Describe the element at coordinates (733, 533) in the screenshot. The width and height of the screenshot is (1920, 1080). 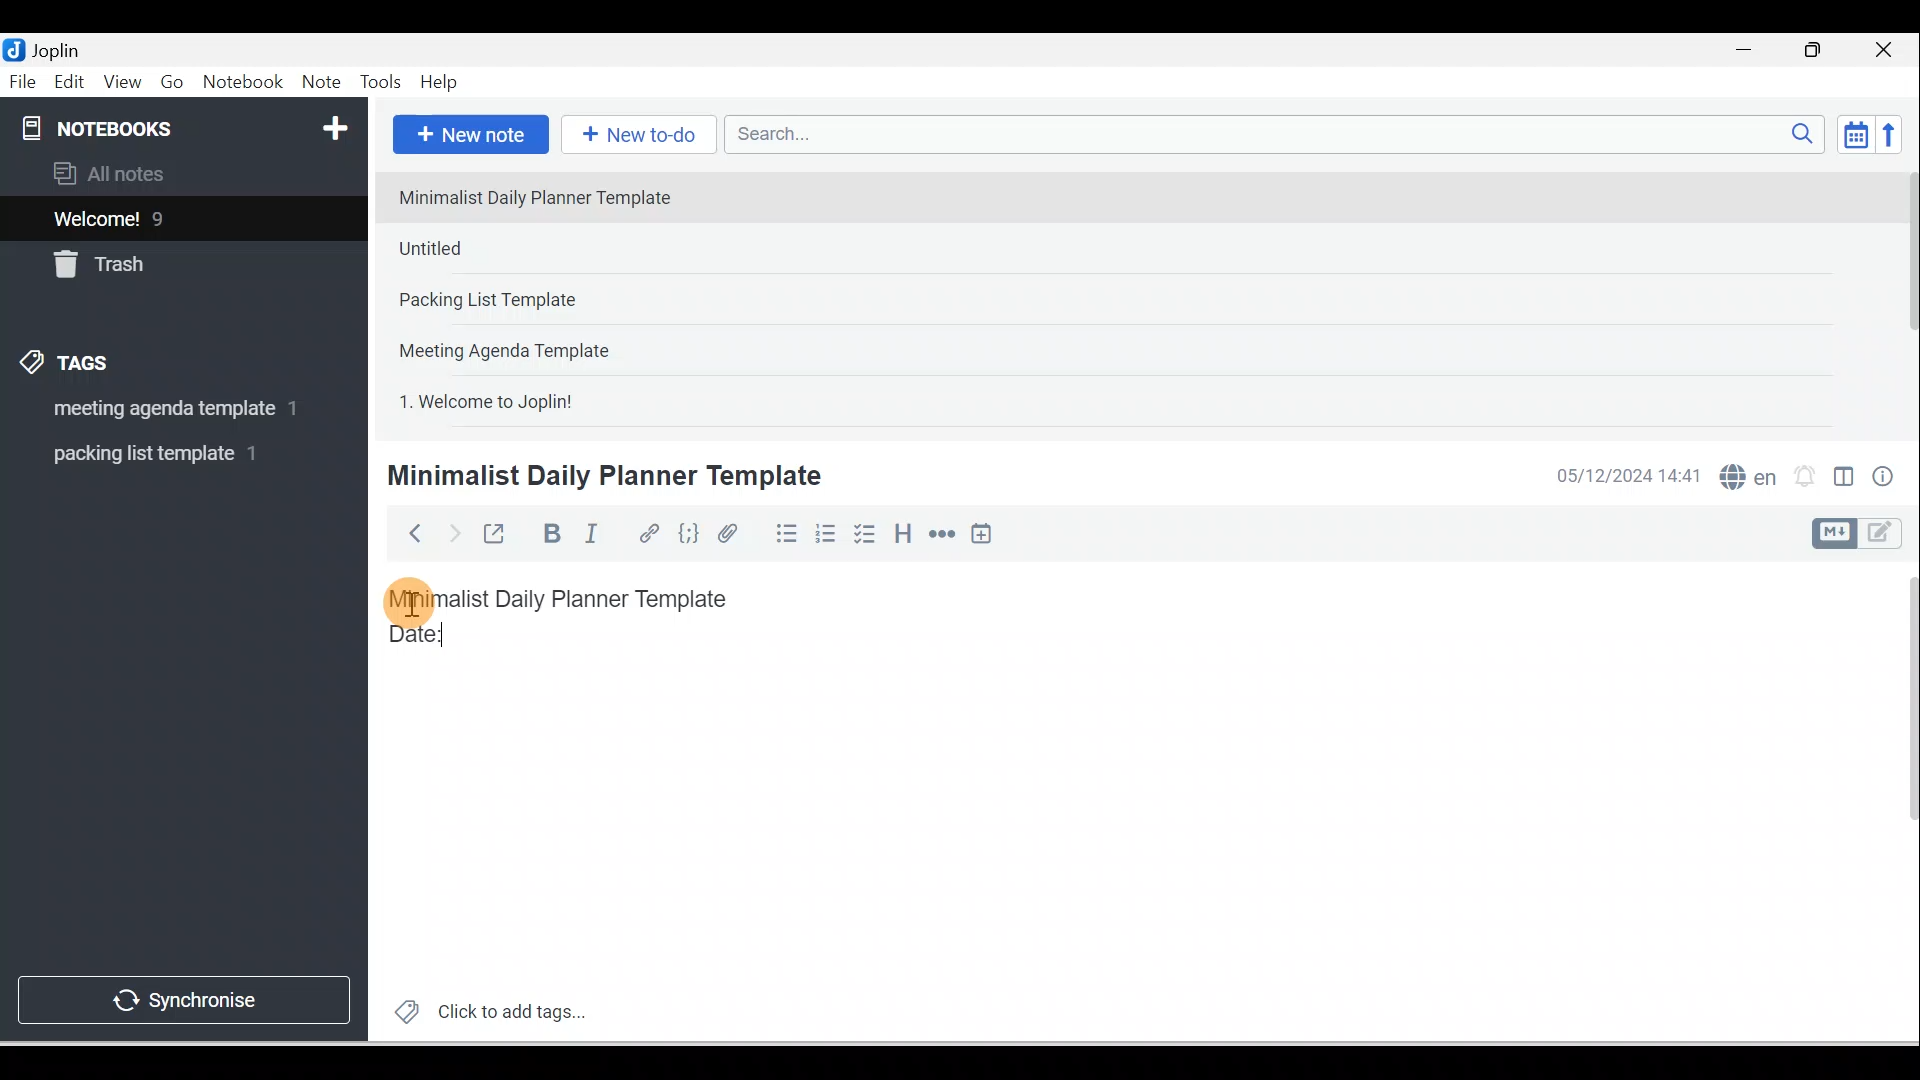
I see `Attach file` at that location.